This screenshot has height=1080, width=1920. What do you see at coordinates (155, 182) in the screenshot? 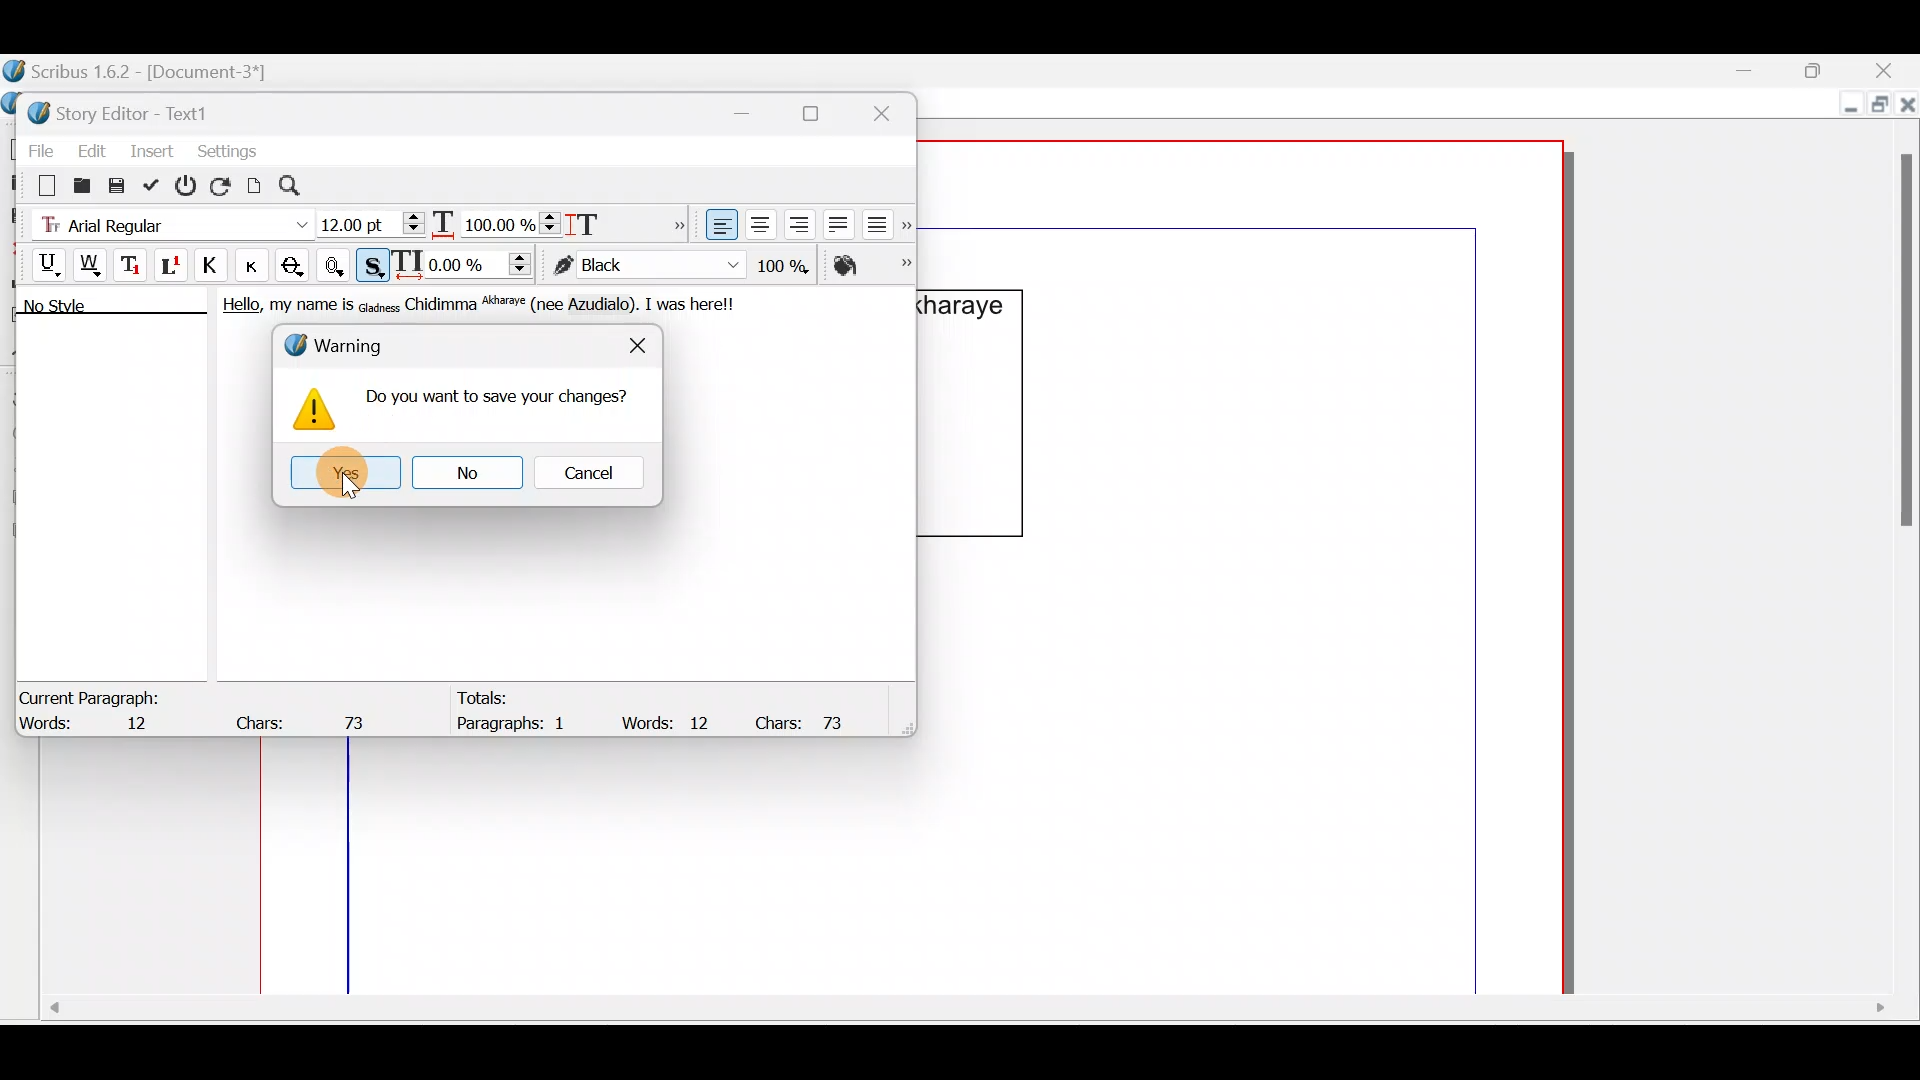
I see `Update text frame and exit` at bounding box center [155, 182].